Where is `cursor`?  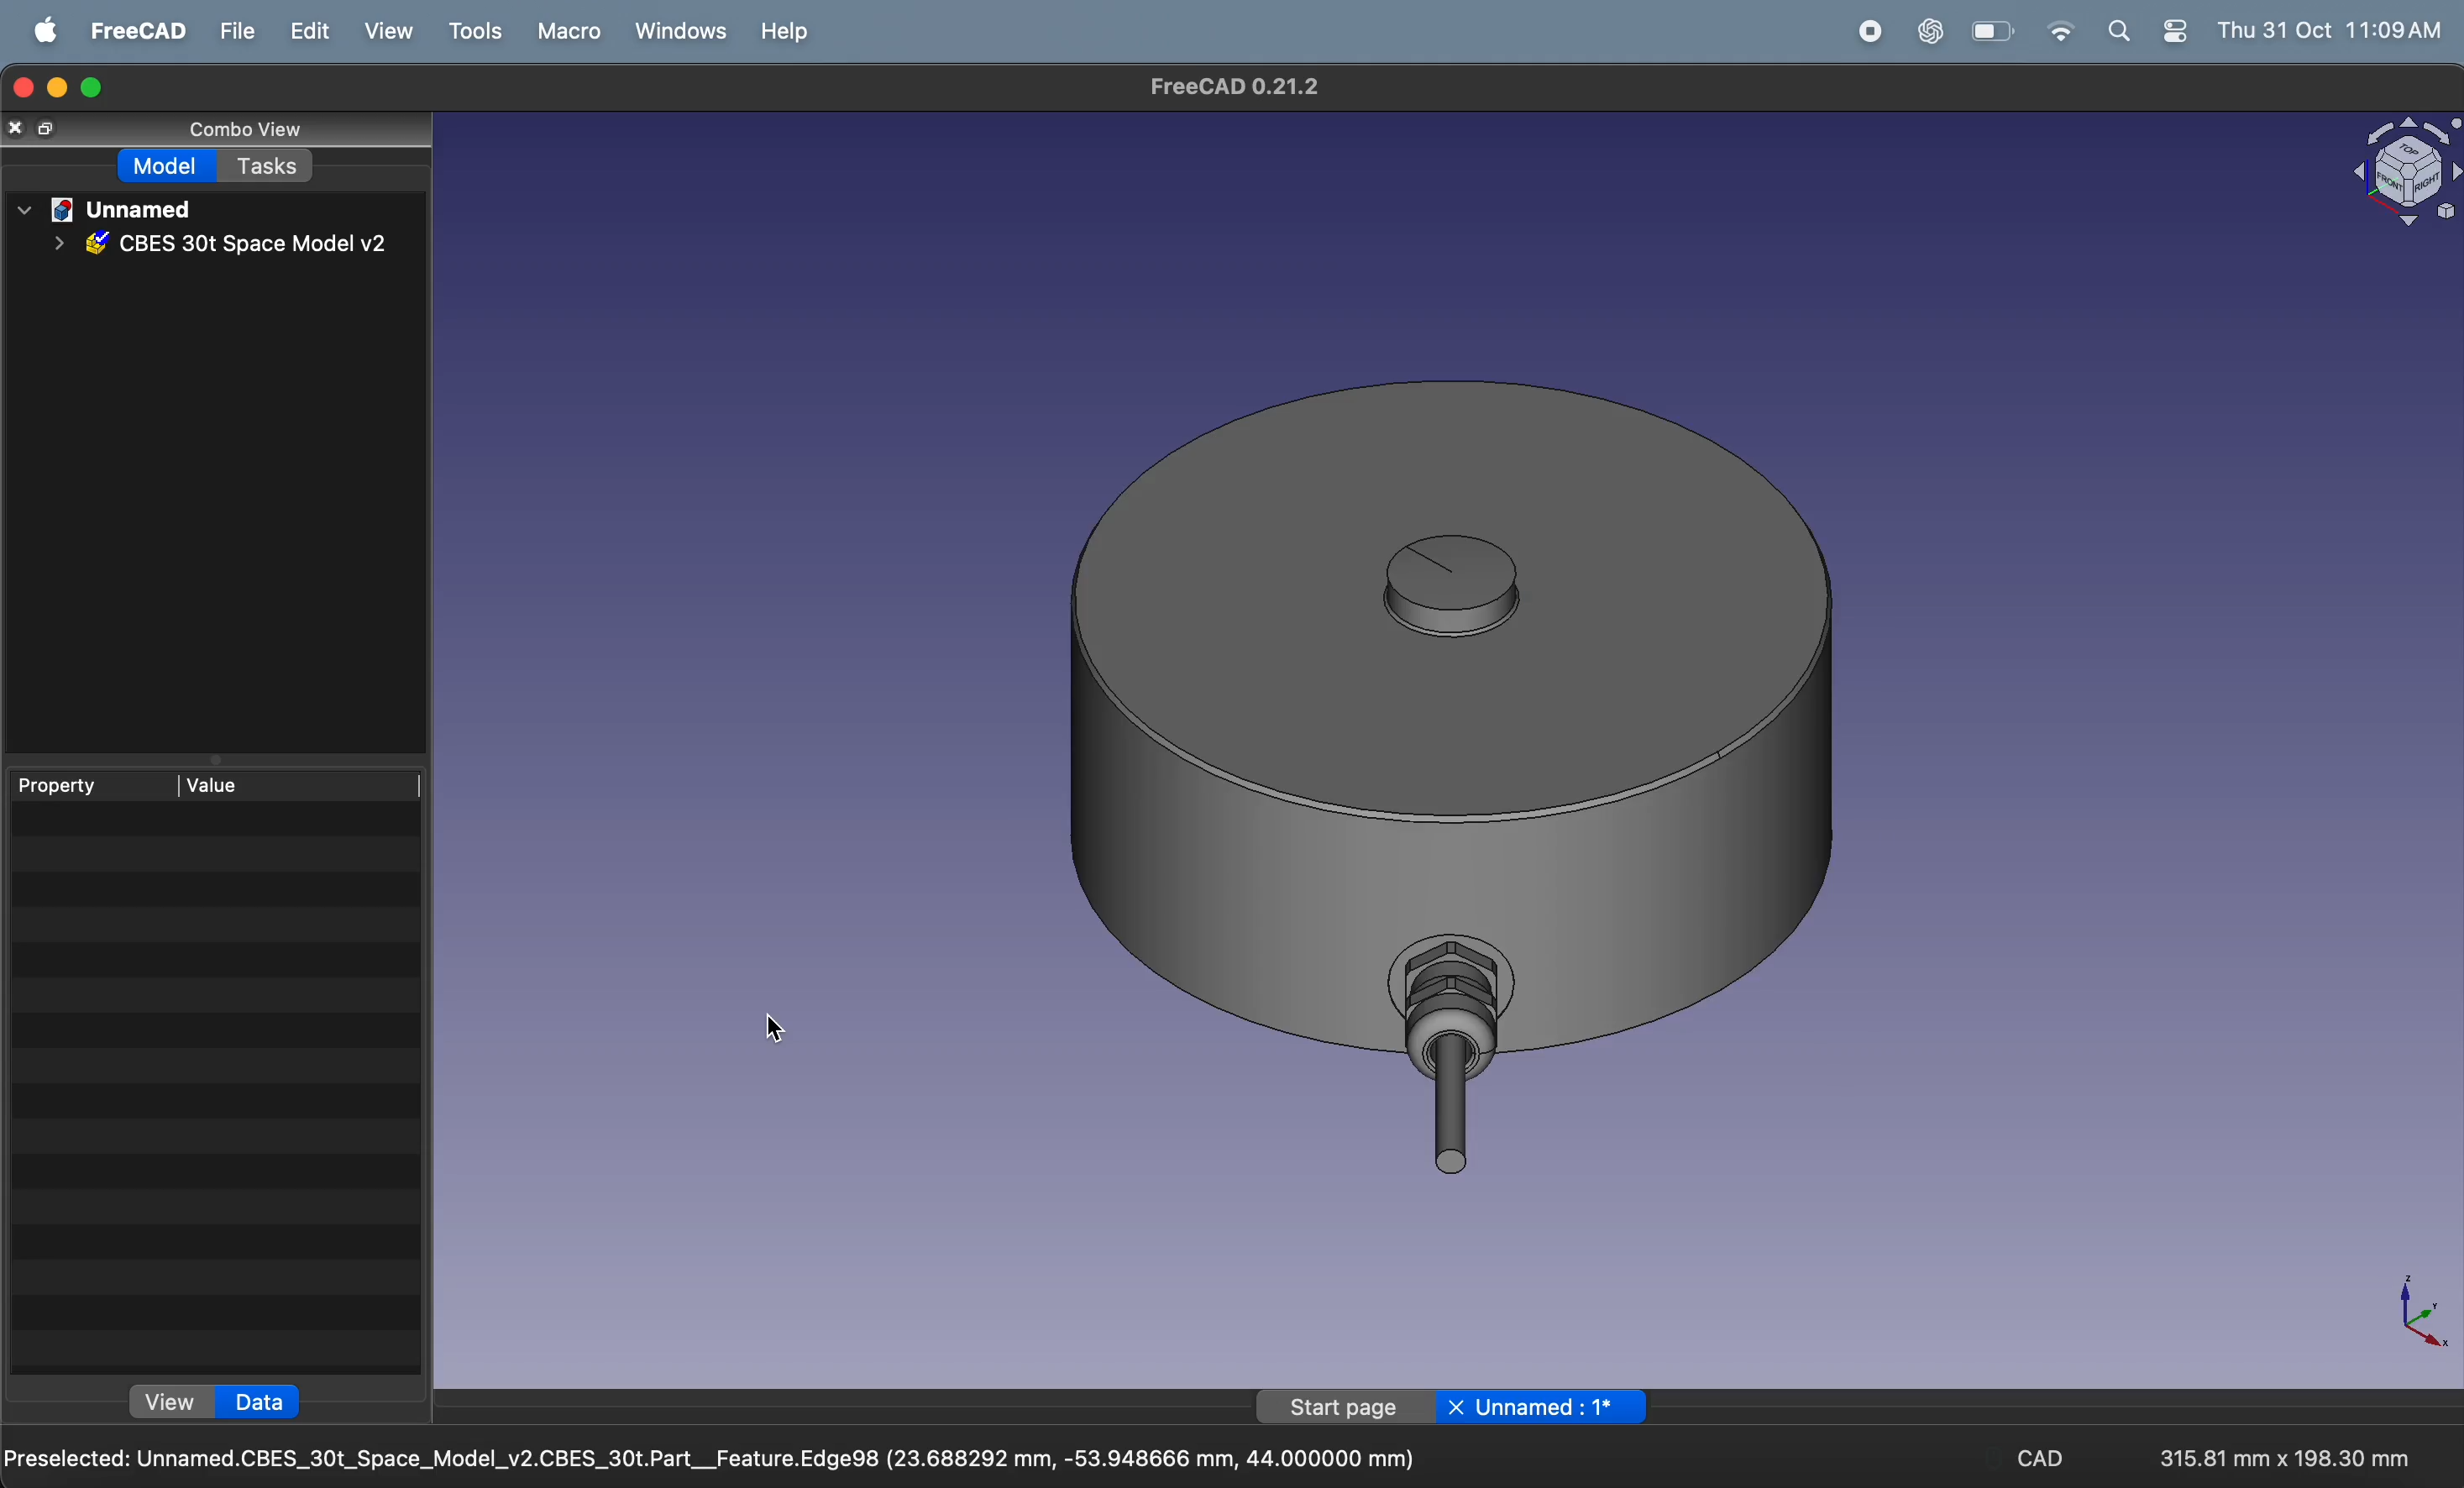
cursor is located at coordinates (778, 1029).